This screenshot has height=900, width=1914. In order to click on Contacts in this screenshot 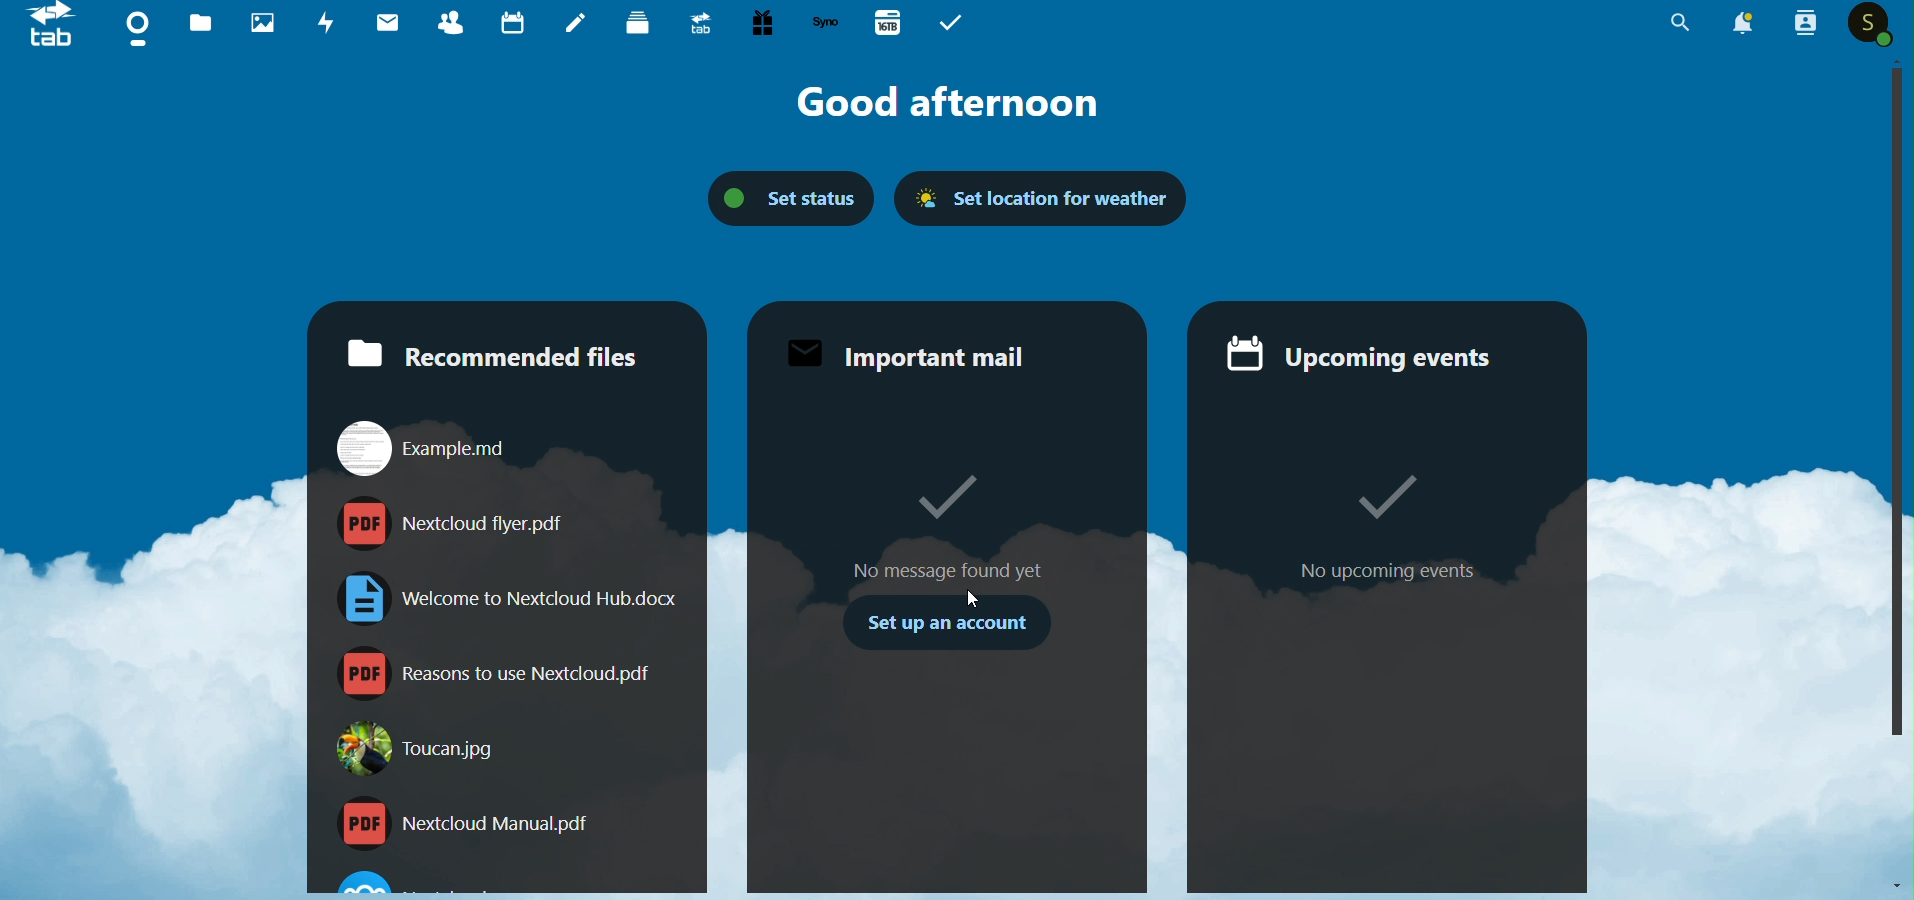, I will do `click(1807, 24)`.